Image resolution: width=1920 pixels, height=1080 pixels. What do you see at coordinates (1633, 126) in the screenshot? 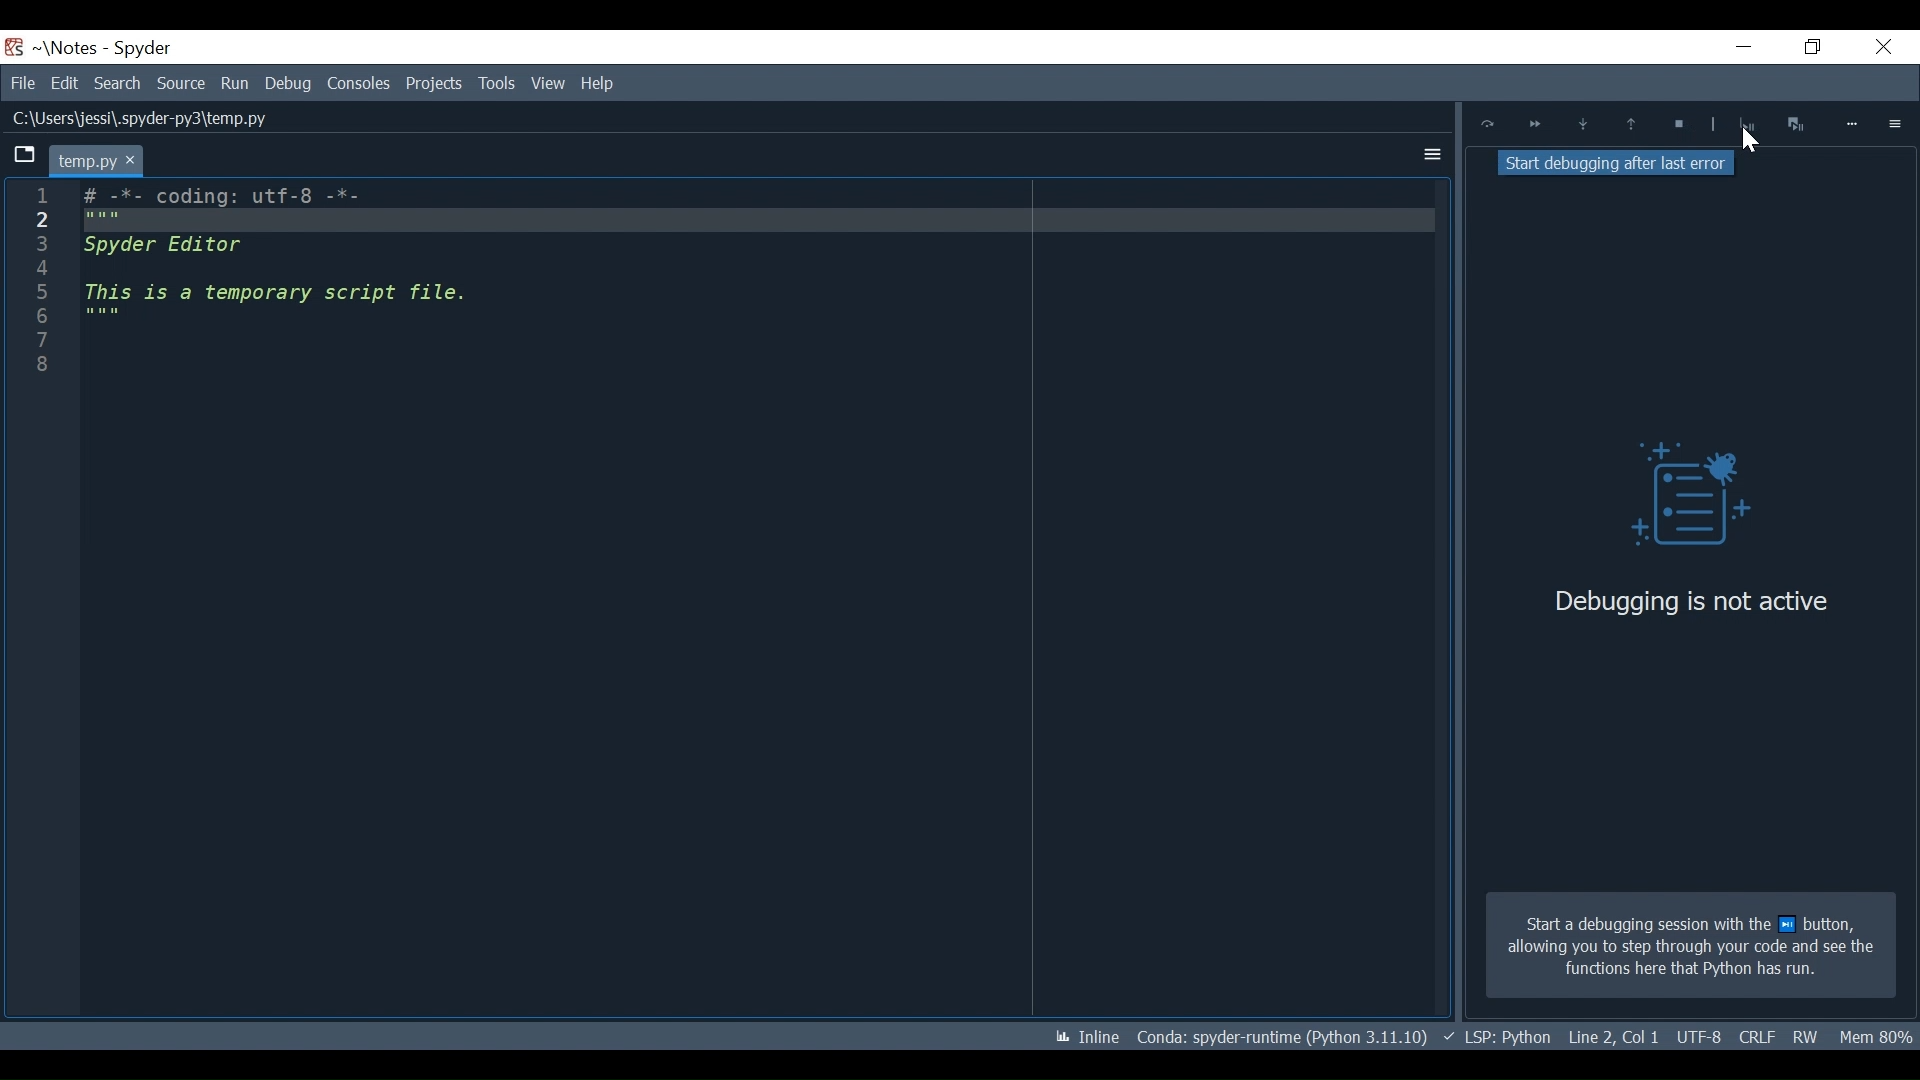
I see `Execute until functions/method returns` at bounding box center [1633, 126].